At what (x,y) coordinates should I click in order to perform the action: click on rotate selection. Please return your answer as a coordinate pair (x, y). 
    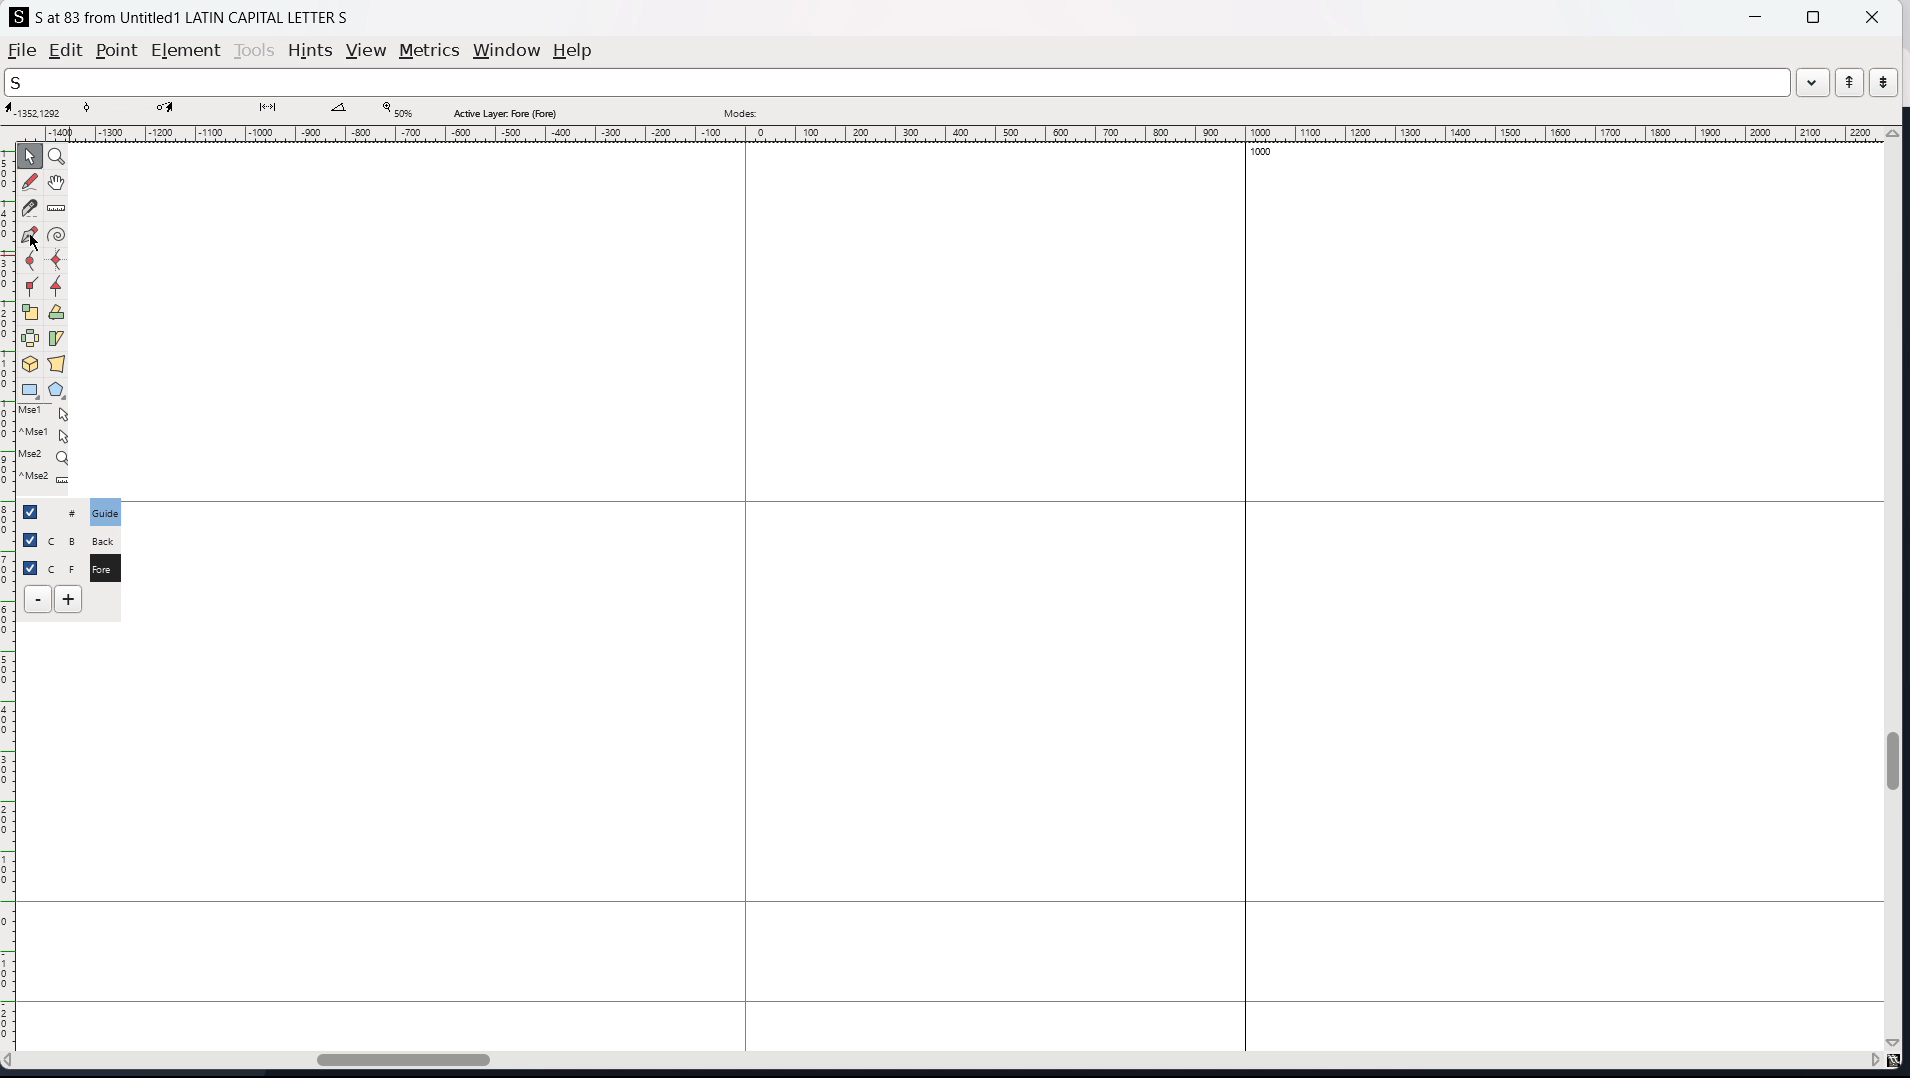
    Looking at the image, I should click on (57, 313).